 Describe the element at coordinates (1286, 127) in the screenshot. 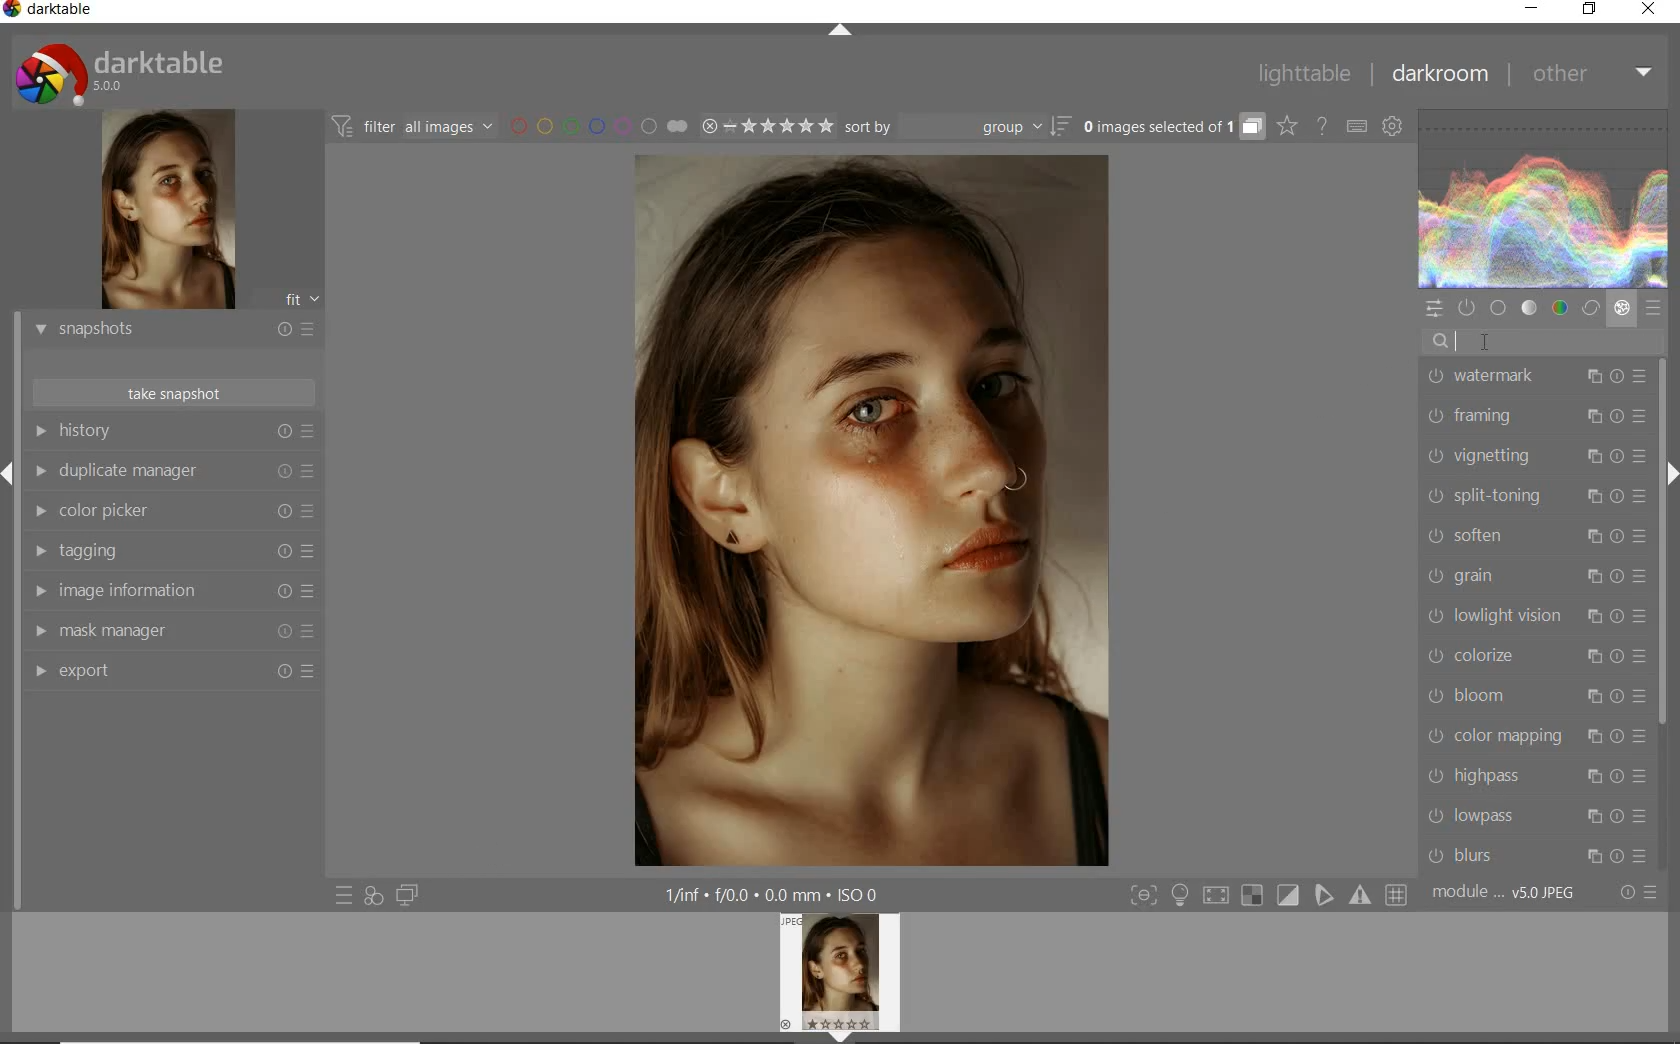

I see `change overlays shown on thumbnails` at that location.